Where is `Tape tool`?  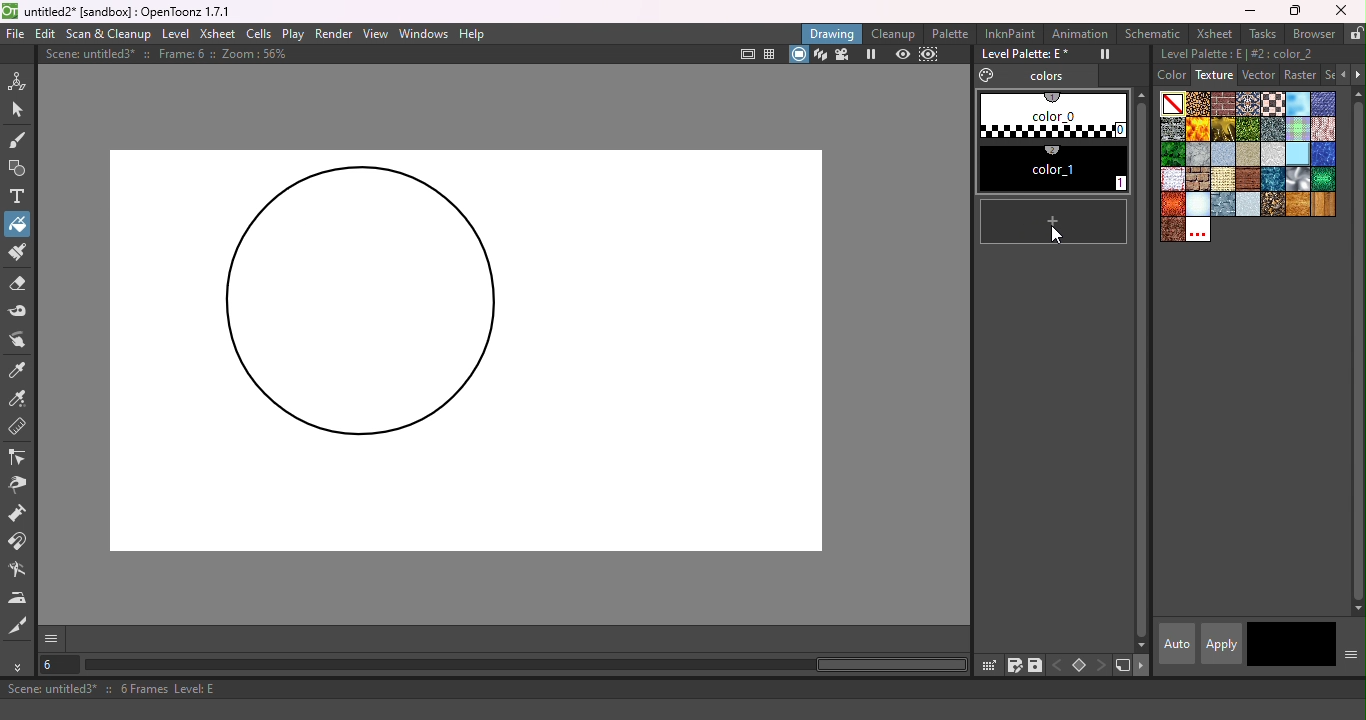
Tape tool is located at coordinates (21, 311).